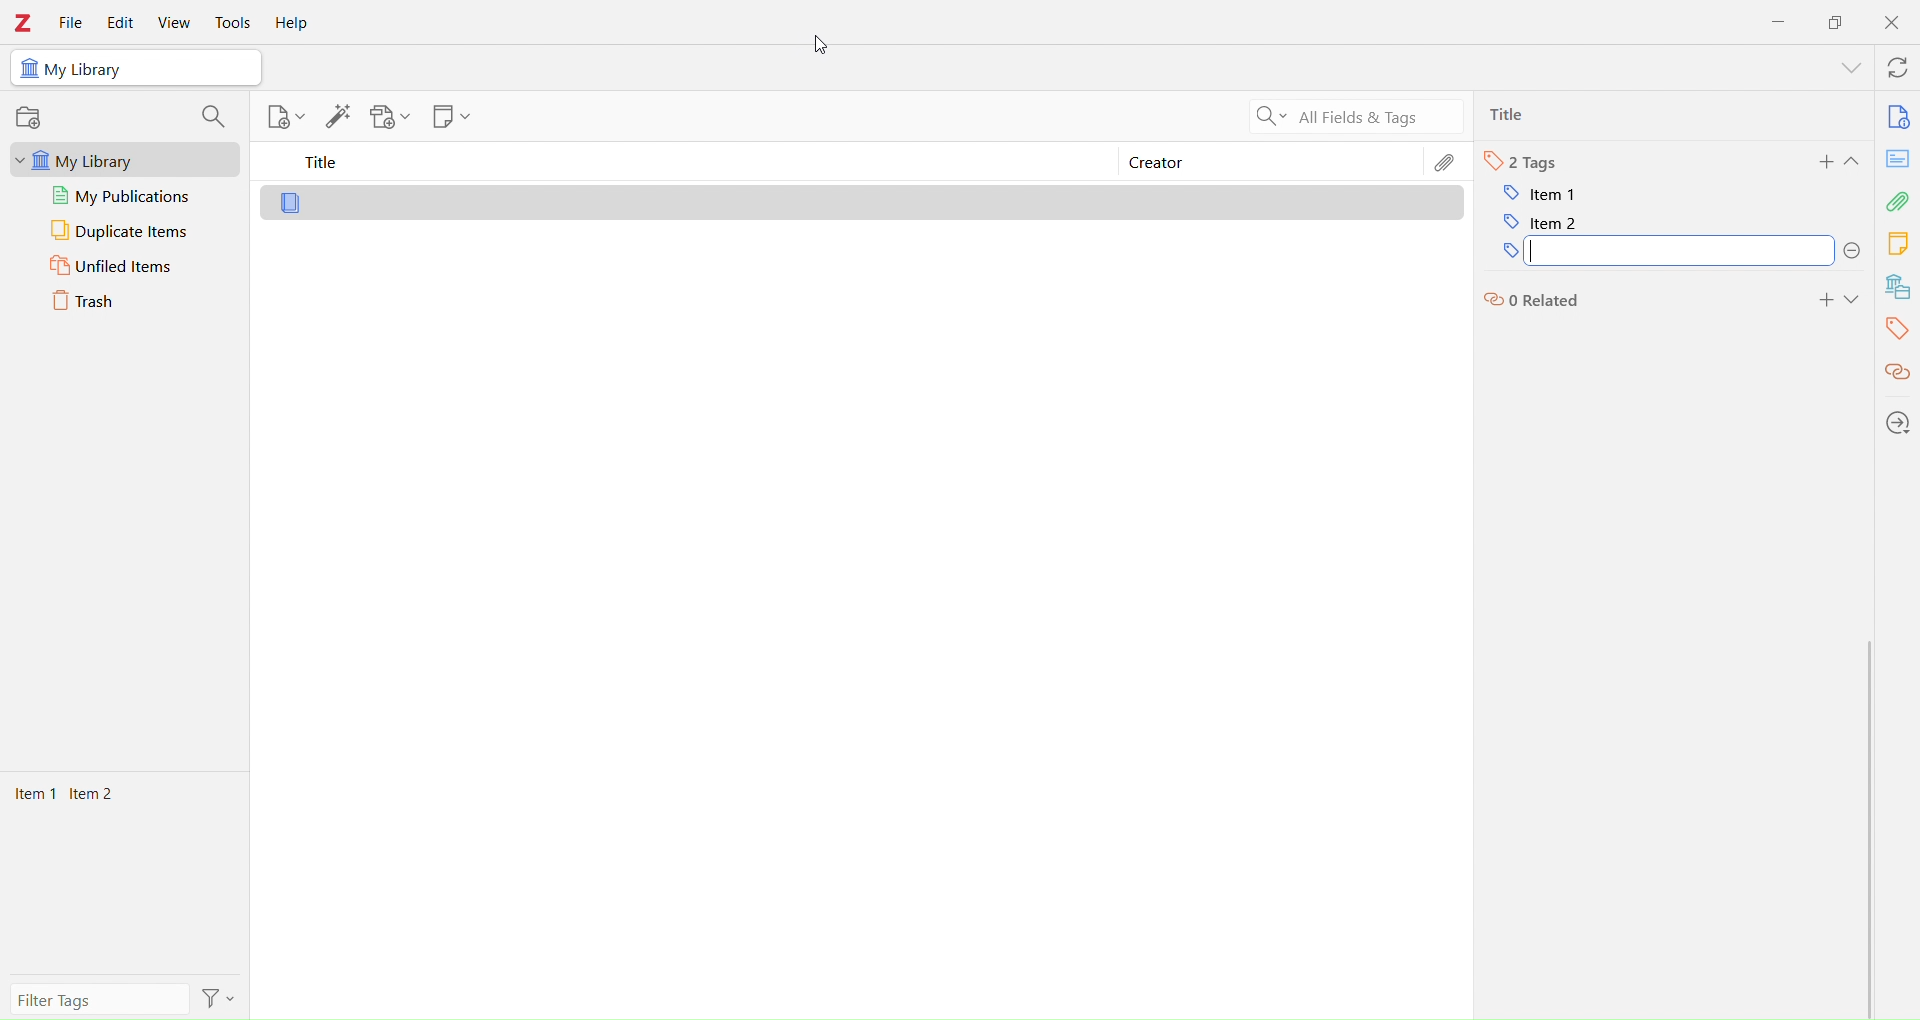  Describe the element at coordinates (1541, 250) in the screenshot. I see `tags` at that location.